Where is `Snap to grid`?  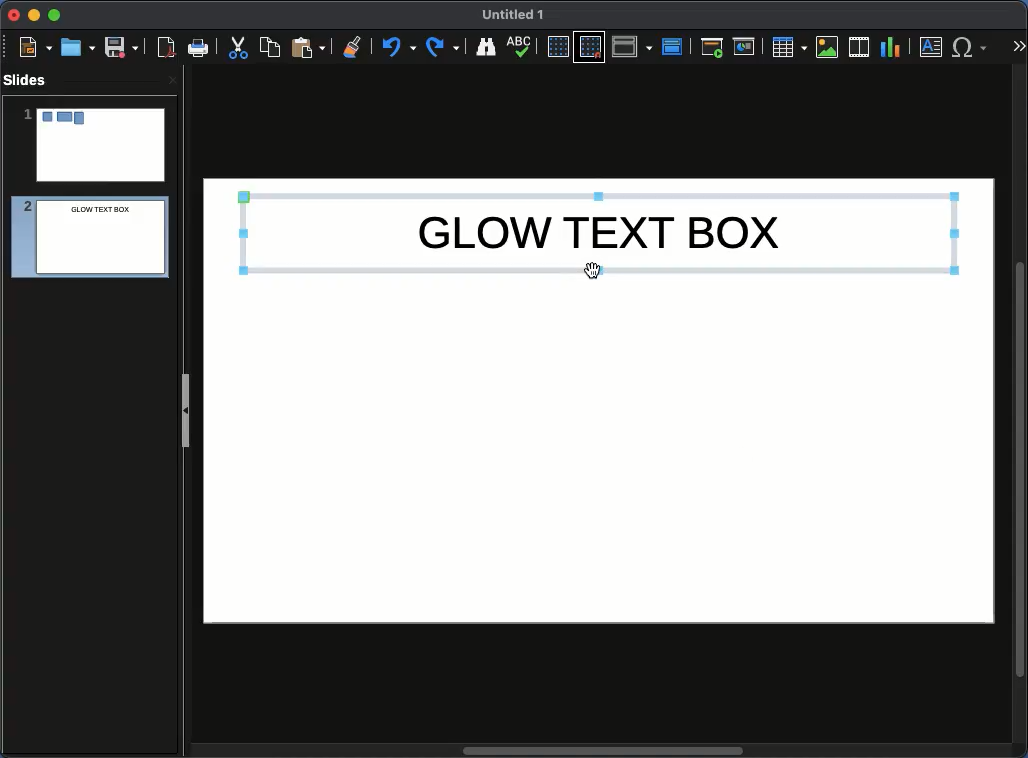 Snap to grid is located at coordinates (592, 46).